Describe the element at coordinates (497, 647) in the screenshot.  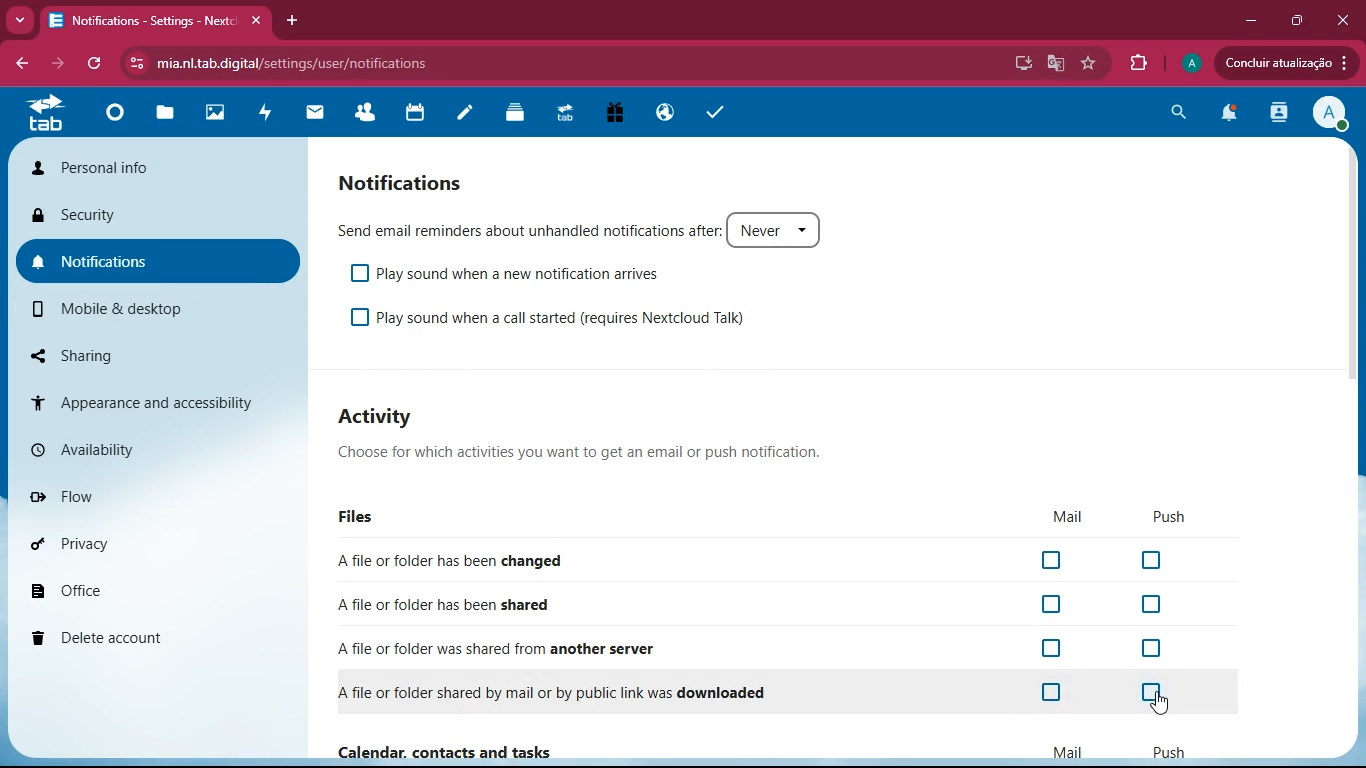
I see `A file or folder was shared from another server` at that location.